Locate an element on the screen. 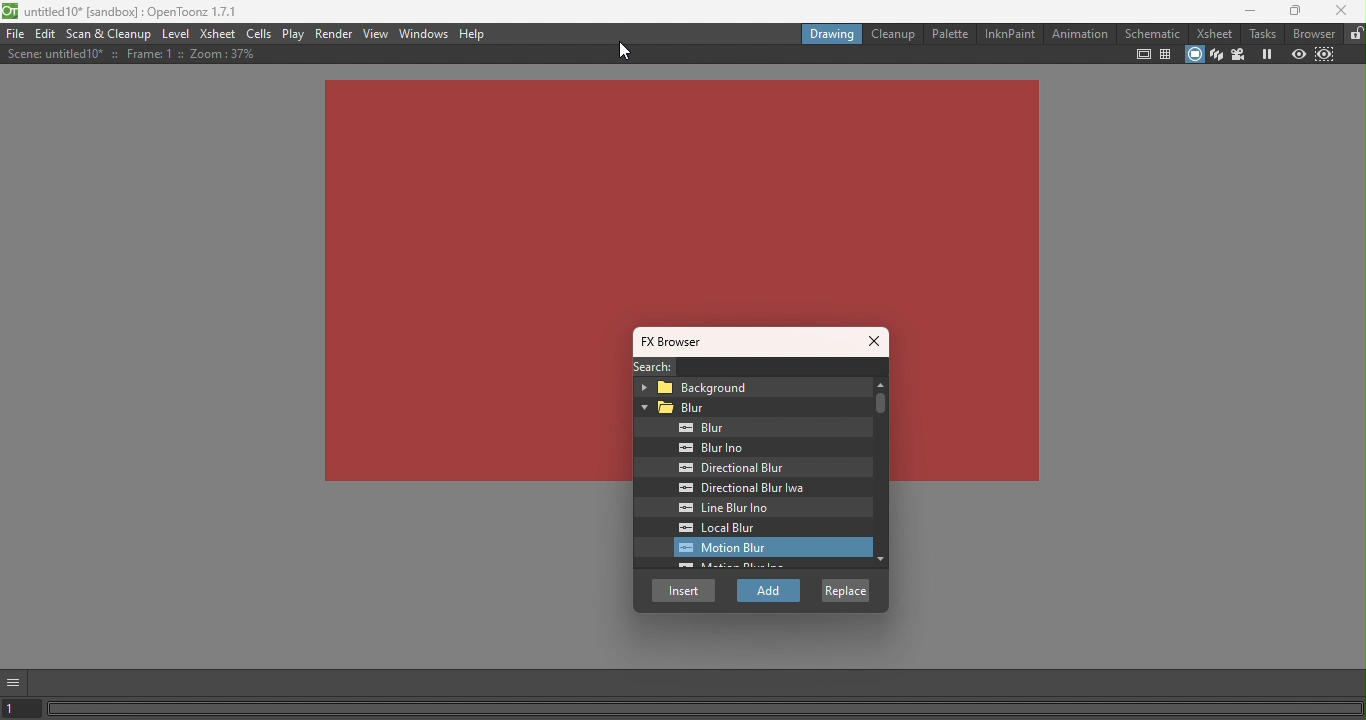 The height and width of the screenshot is (720, 1366). Preview is located at coordinates (1298, 53).